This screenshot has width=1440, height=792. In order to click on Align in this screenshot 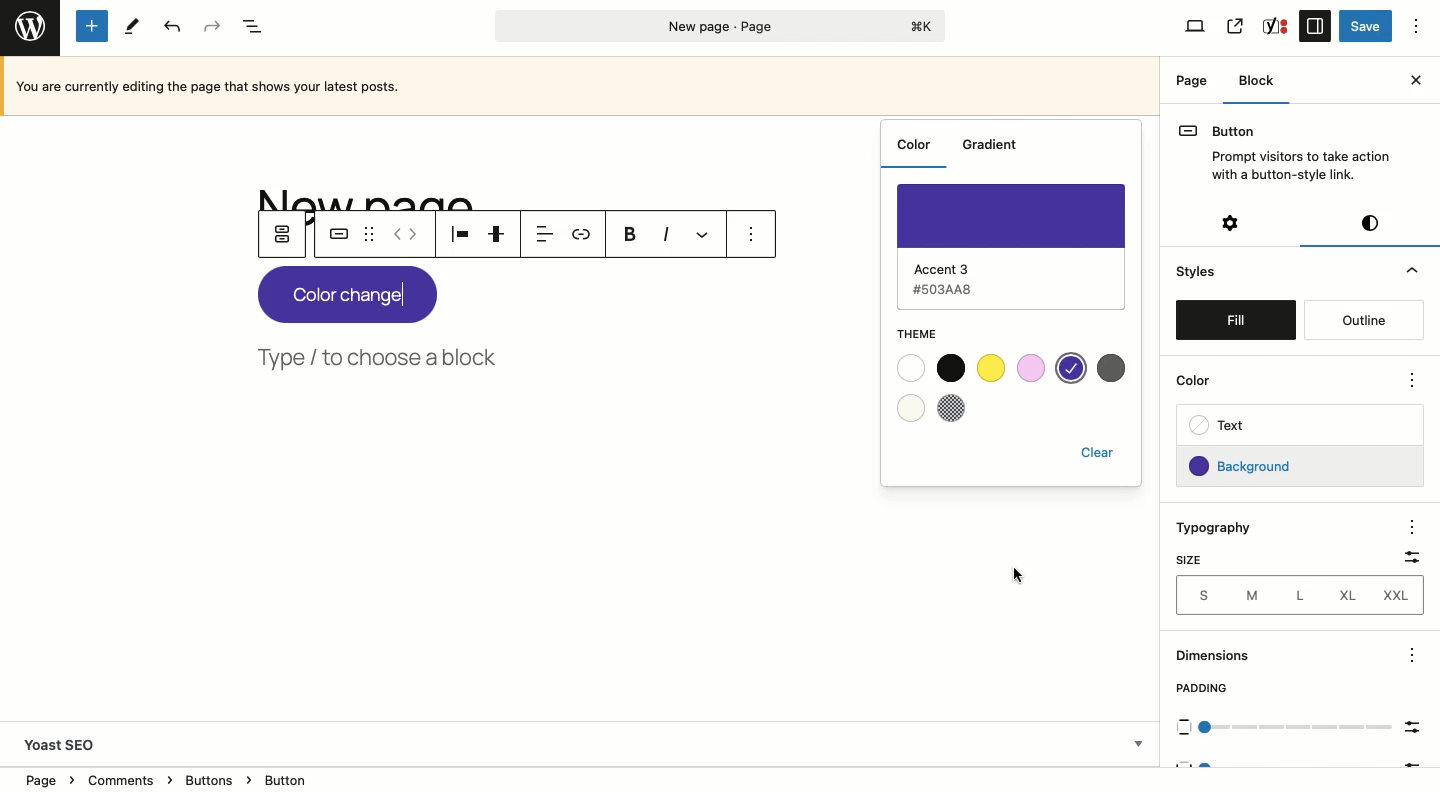, I will do `click(457, 234)`.